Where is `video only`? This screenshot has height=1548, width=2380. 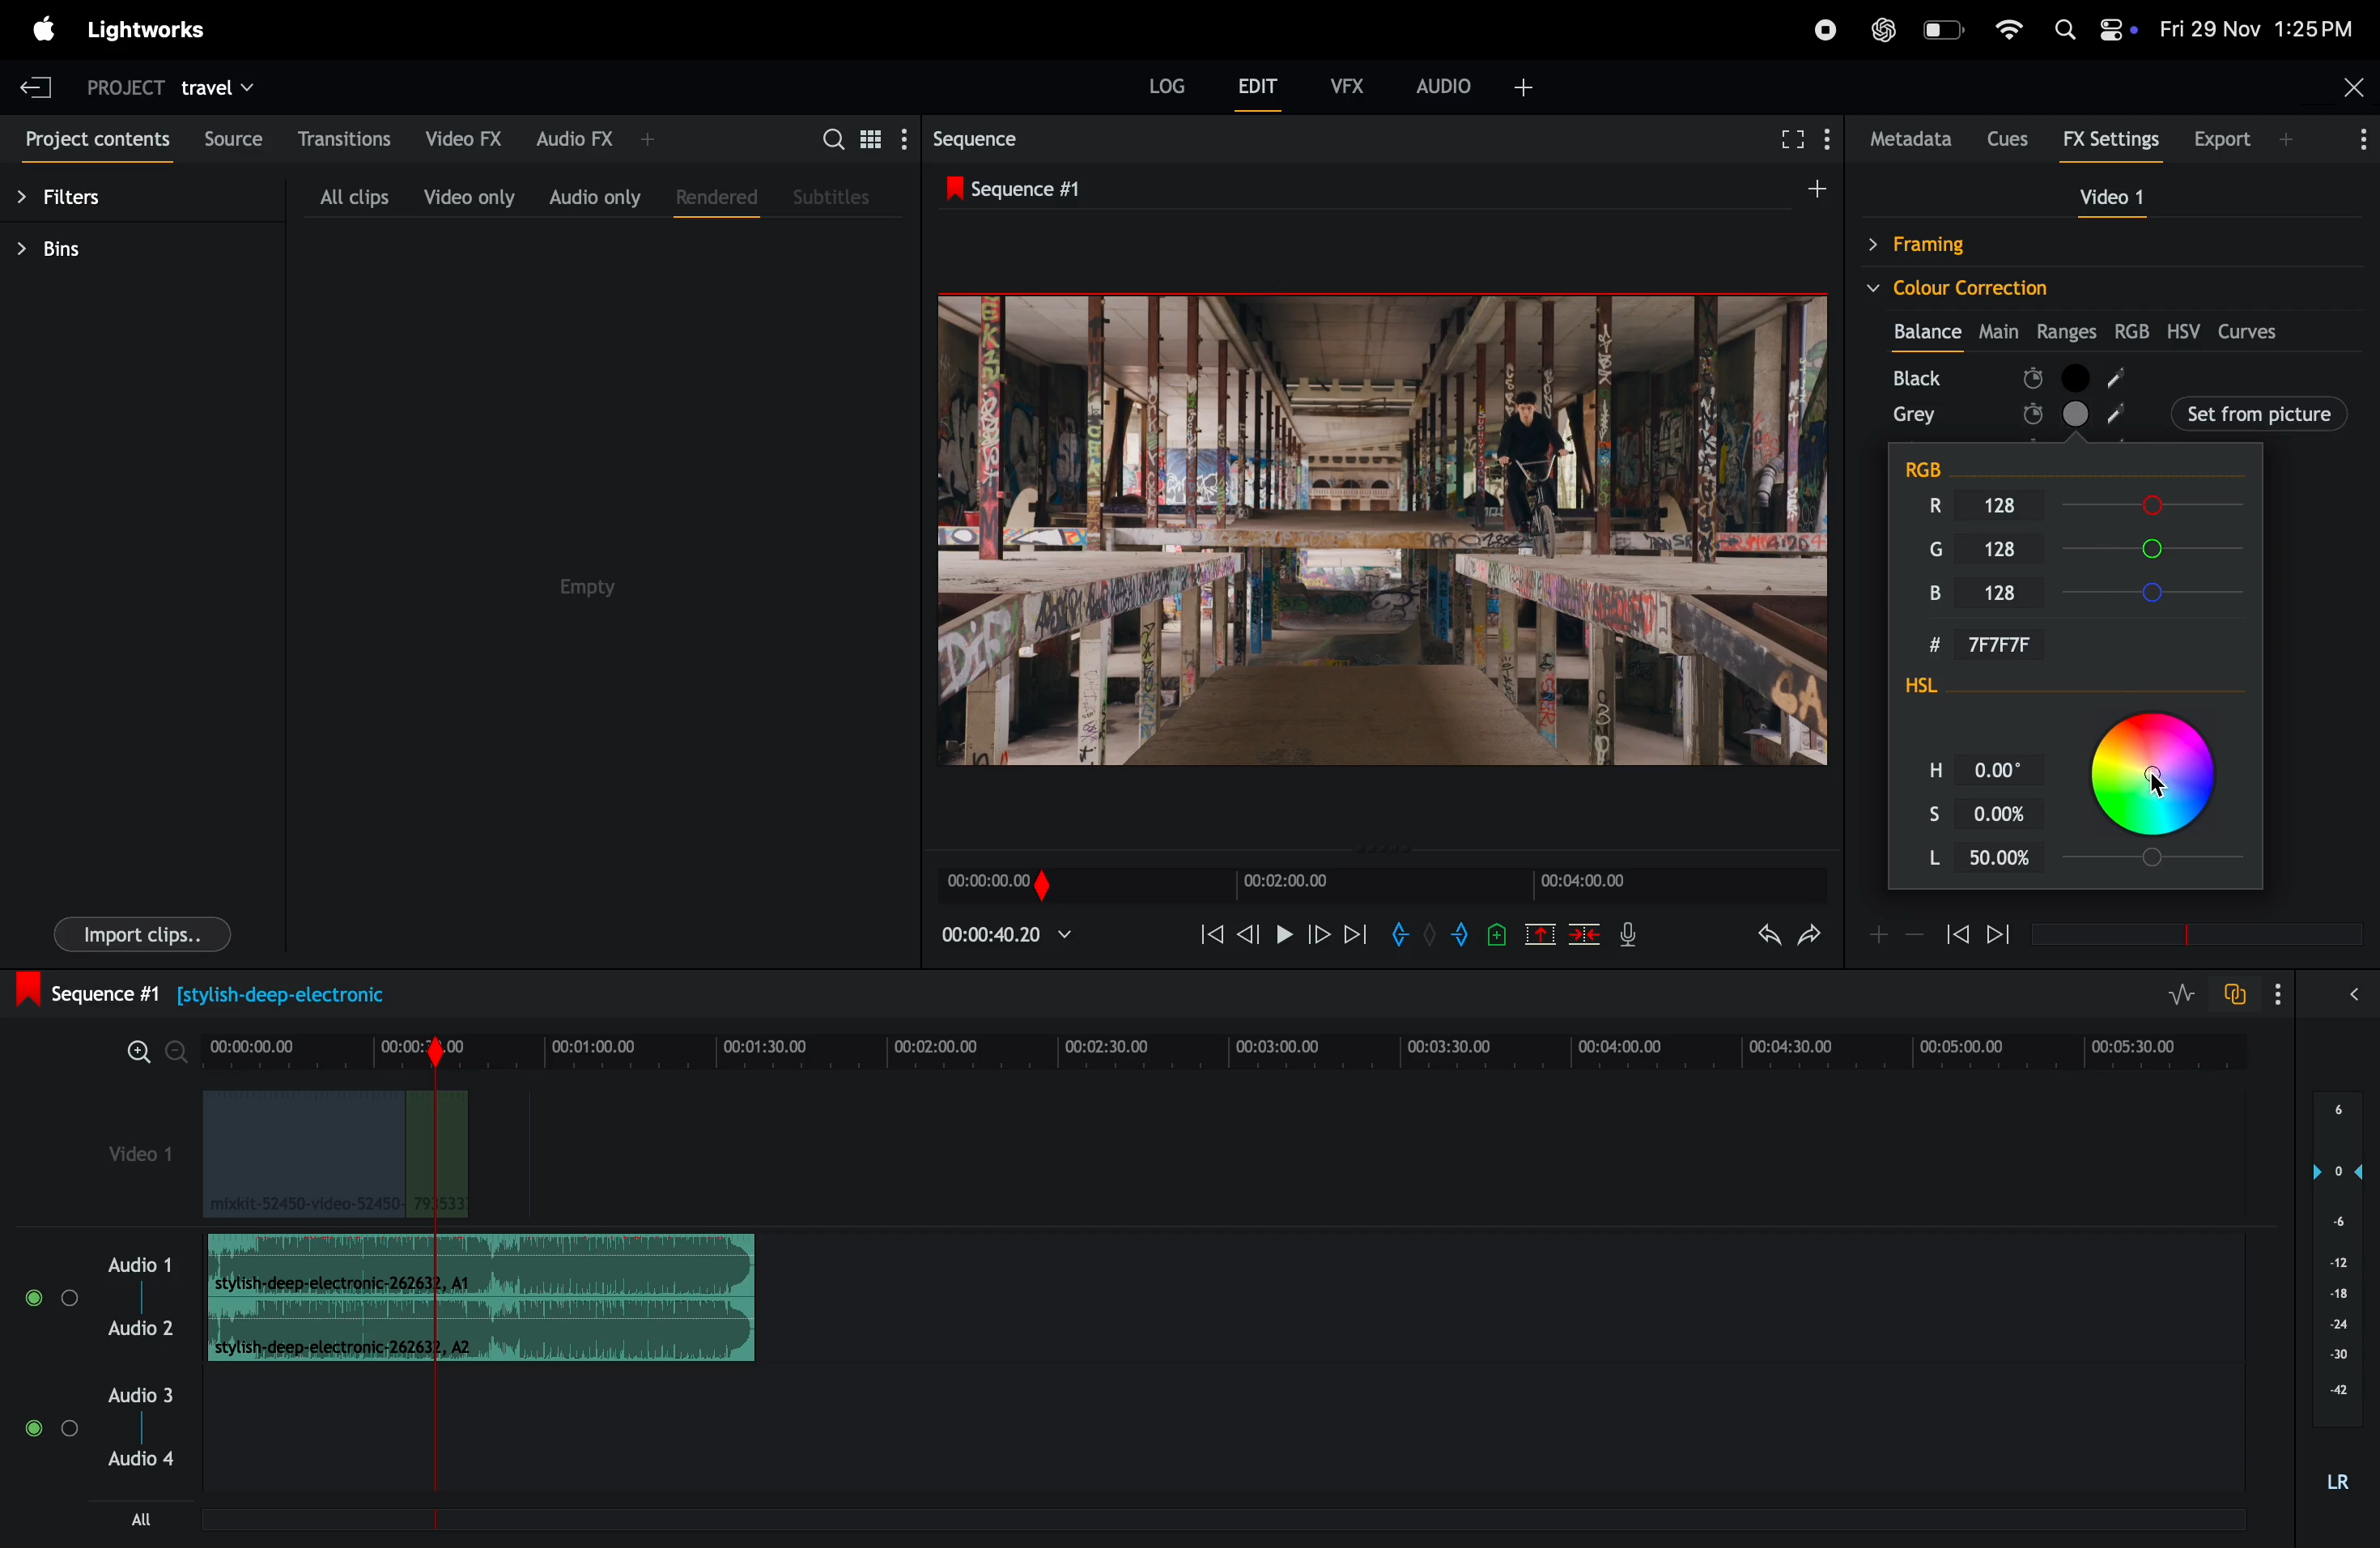 video only is located at coordinates (469, 197).